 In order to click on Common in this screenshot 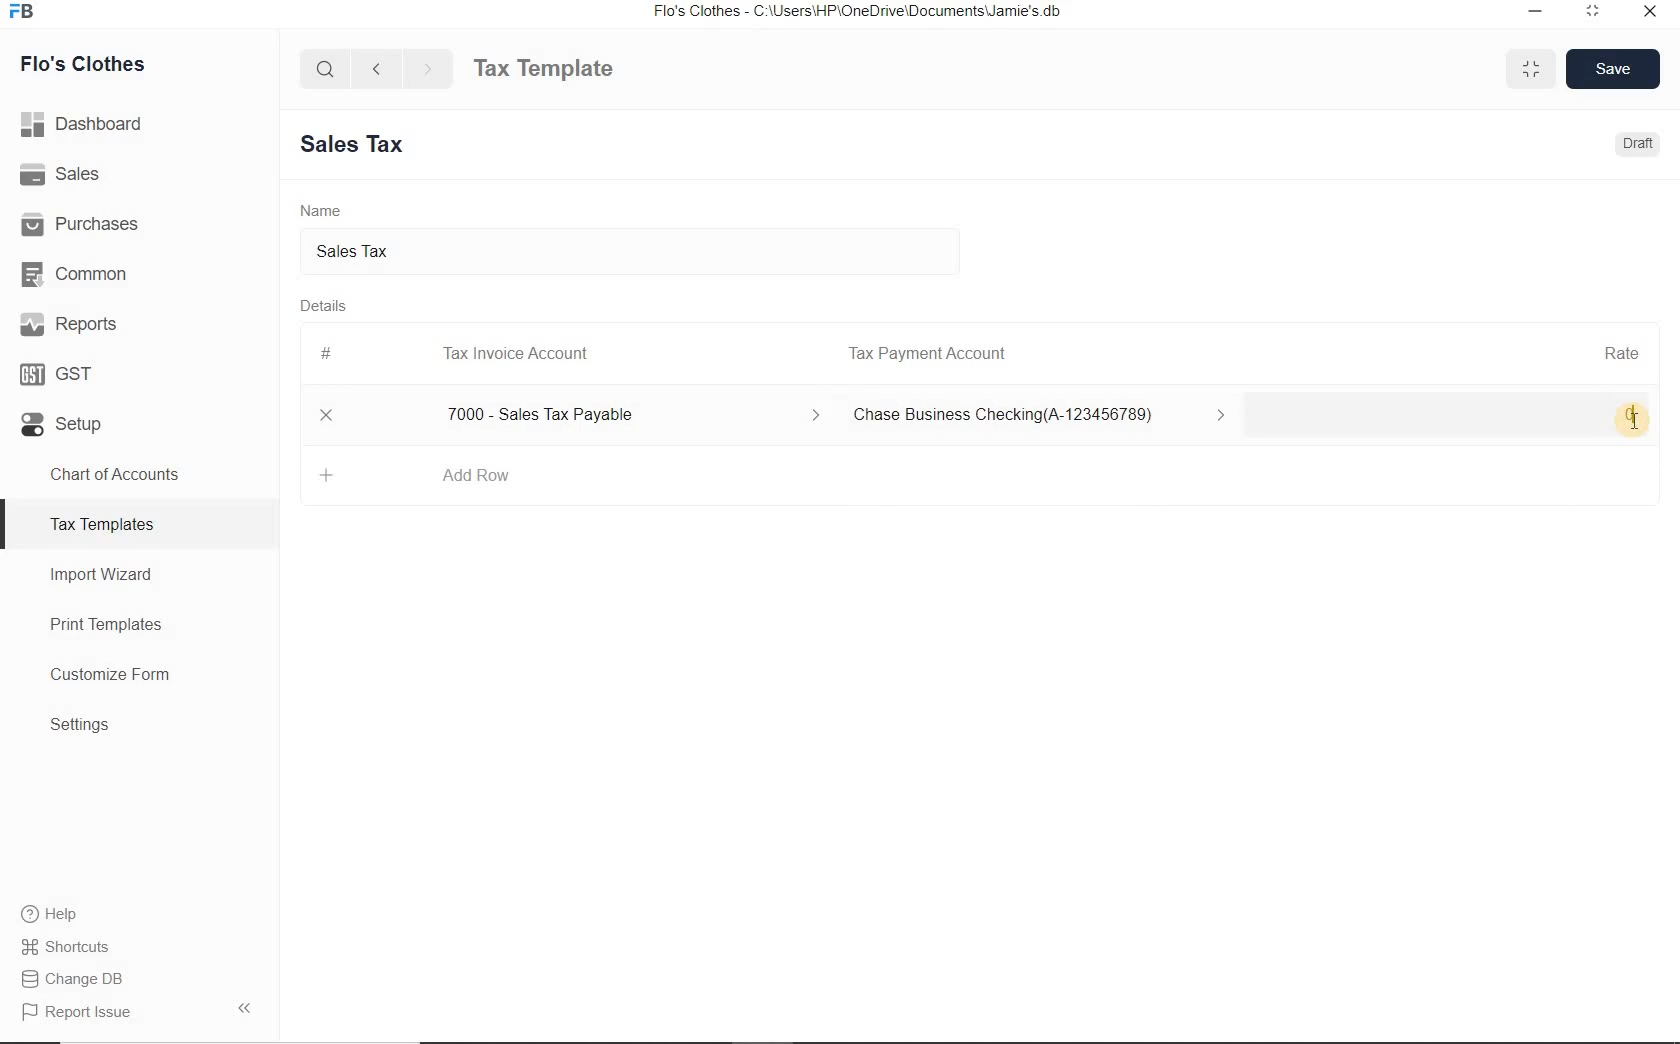, I will do `click(139, 271)`.